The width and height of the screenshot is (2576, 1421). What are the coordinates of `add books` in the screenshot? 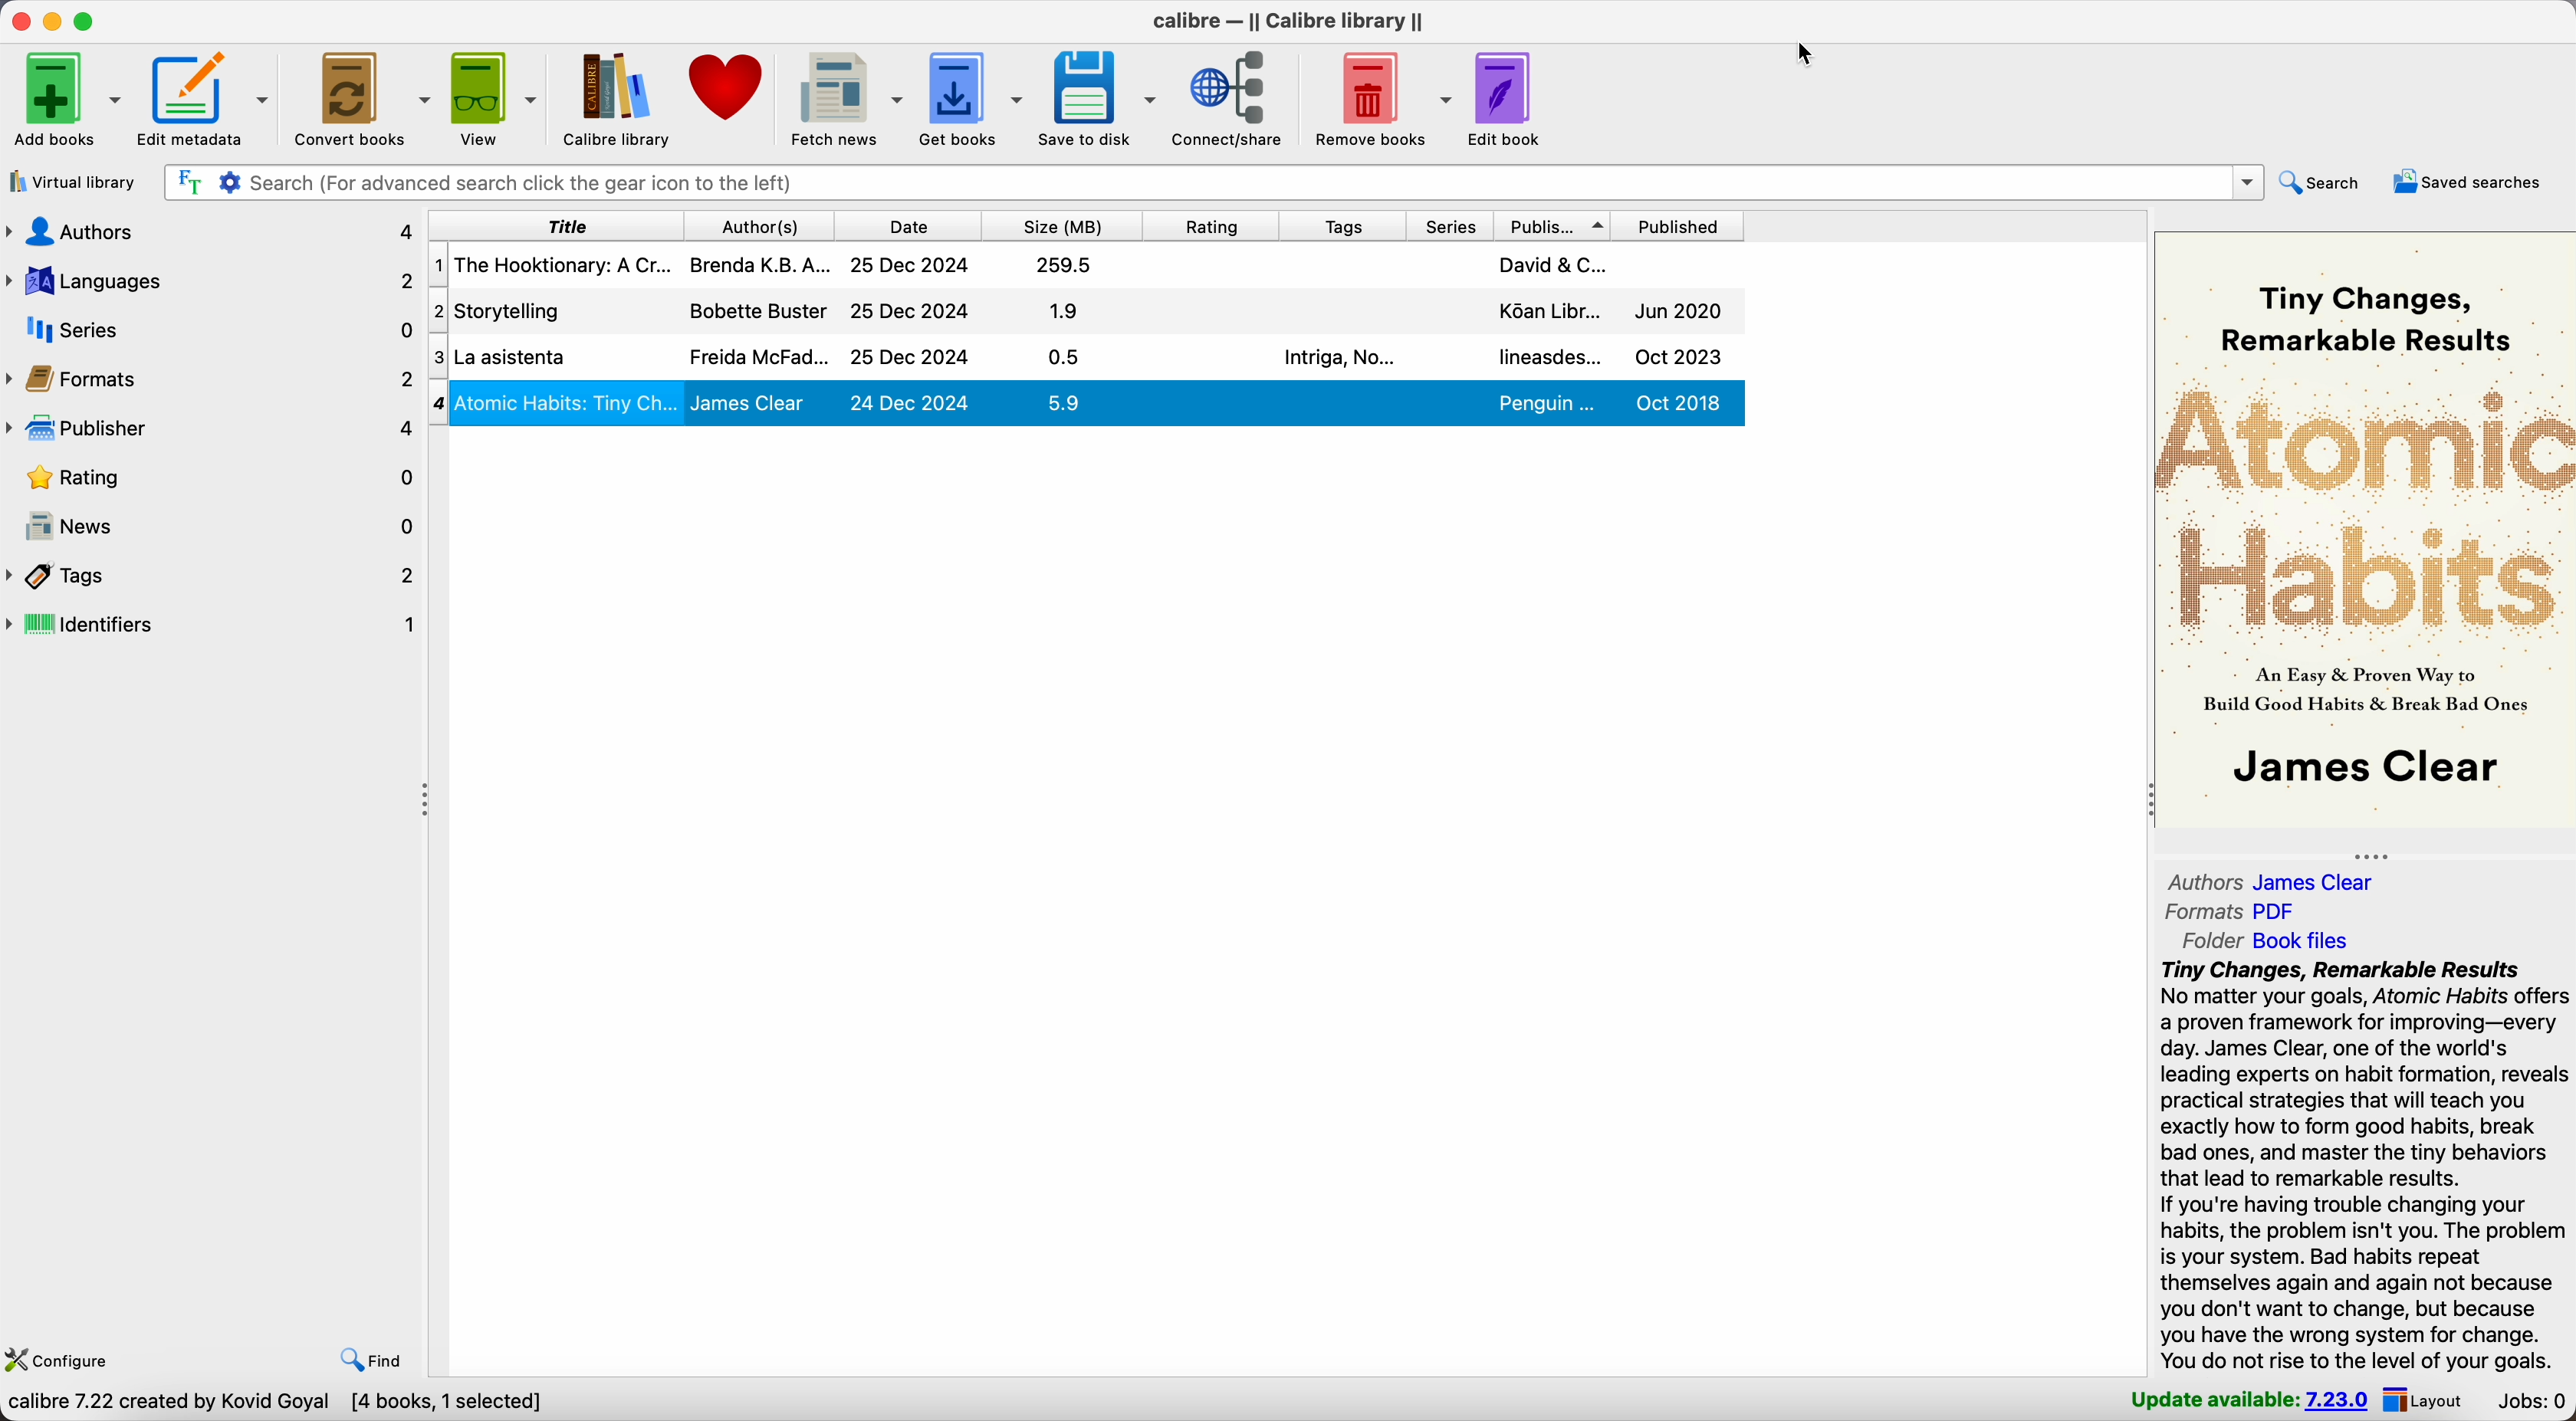 It's located at (66, 100).